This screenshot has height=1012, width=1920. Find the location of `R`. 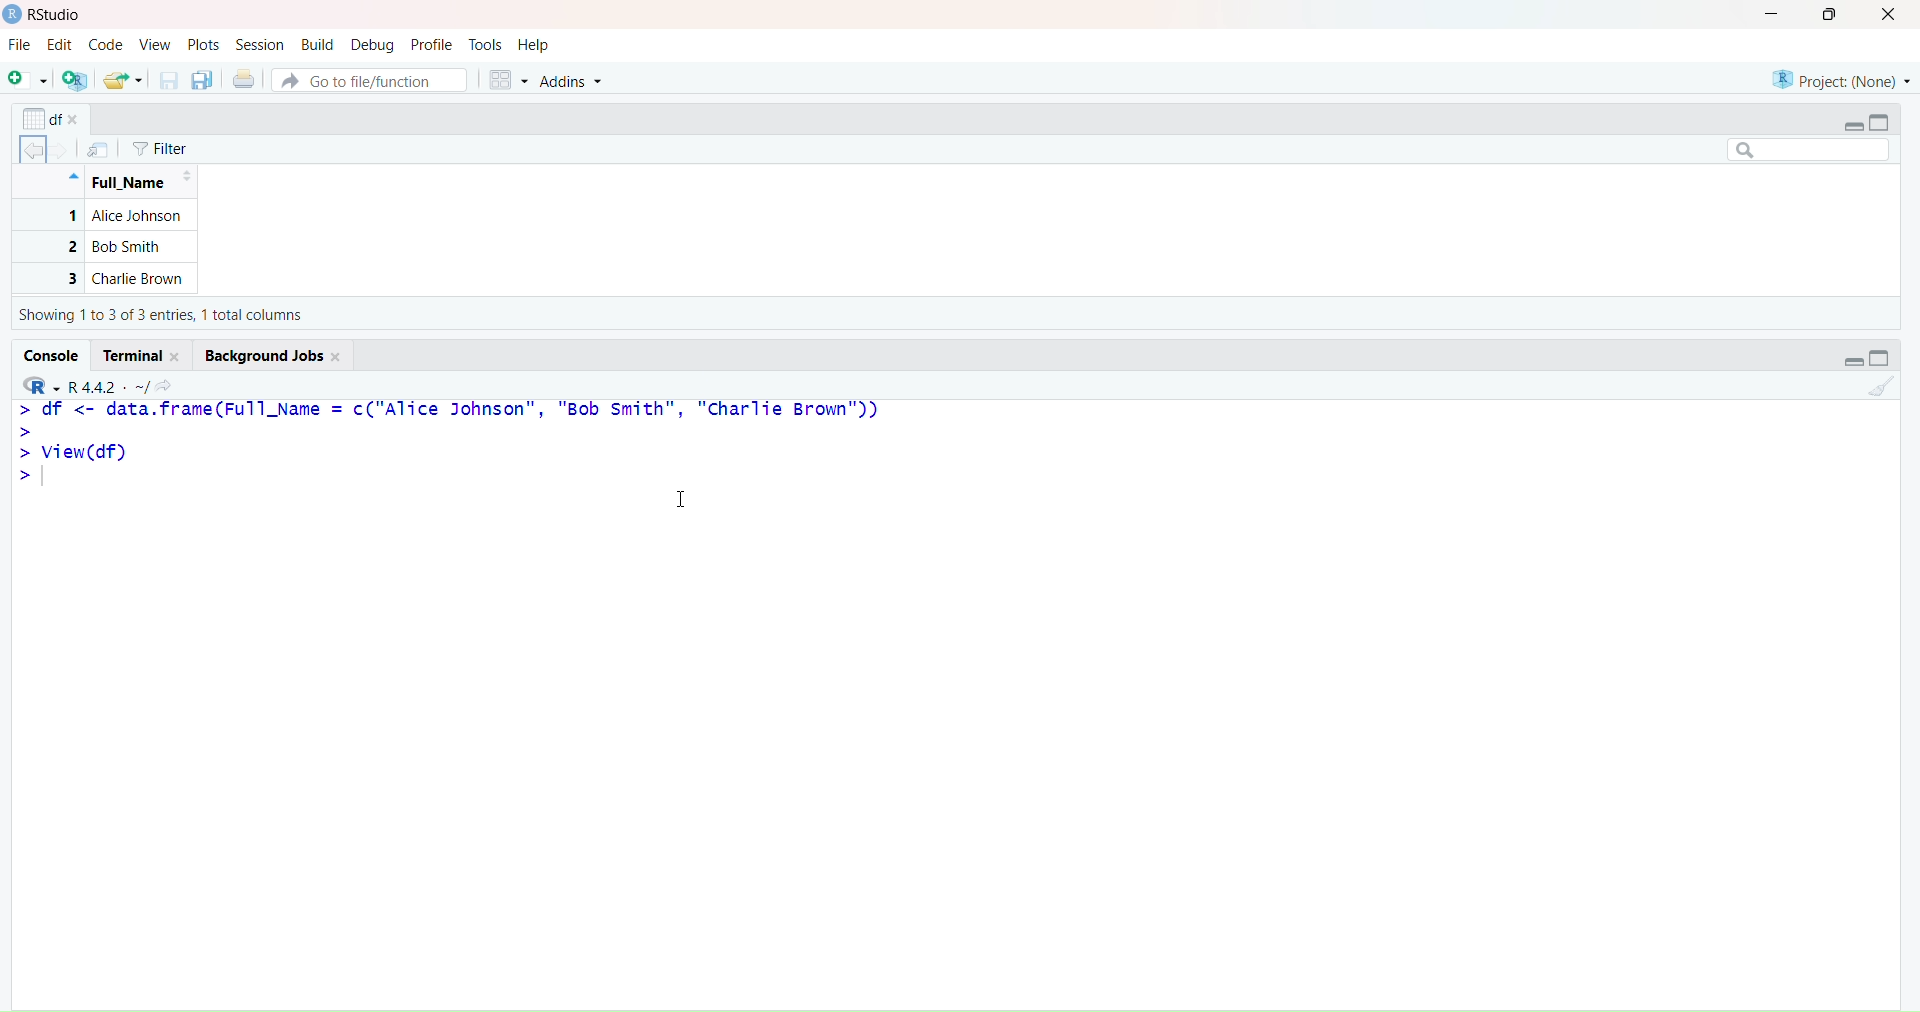

R is located at coordinates (39, 382).